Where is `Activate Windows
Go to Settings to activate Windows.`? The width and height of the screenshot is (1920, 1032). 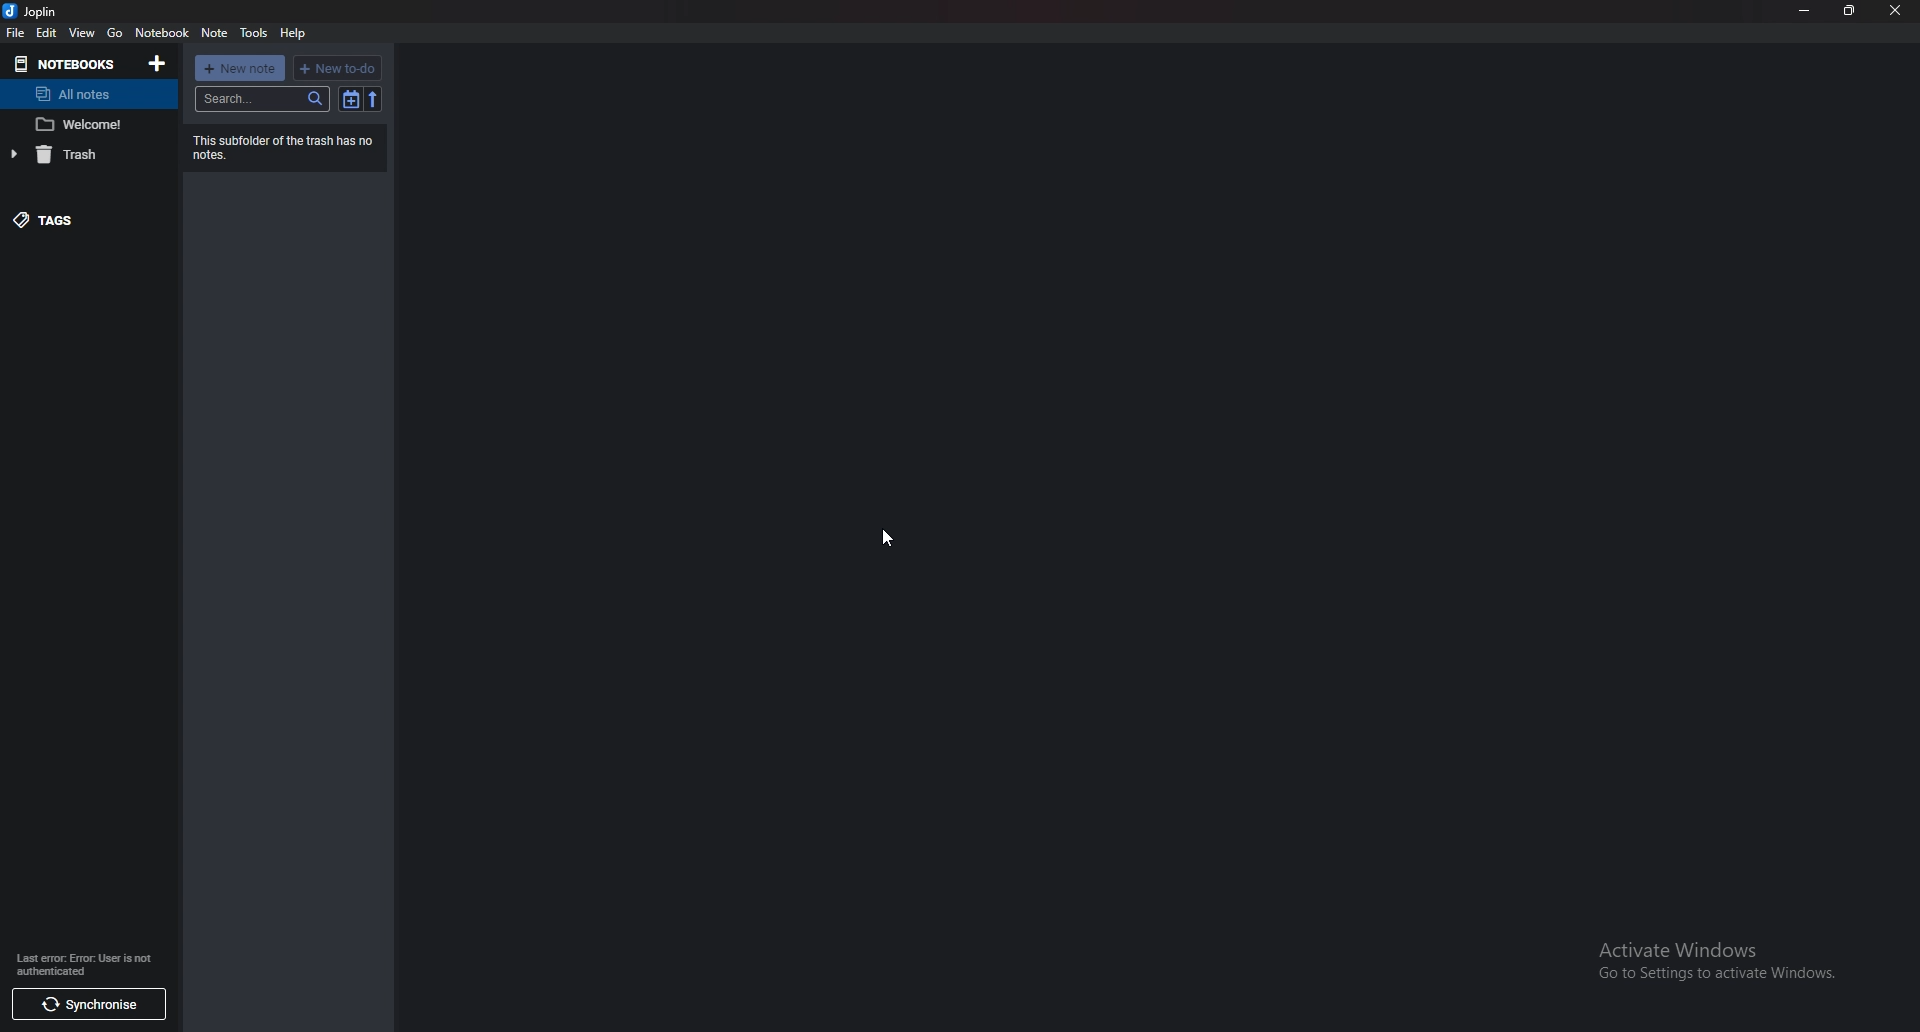 Activate Windows
Go to Settings to activate Windows. is located at coordinates (1717, 958).